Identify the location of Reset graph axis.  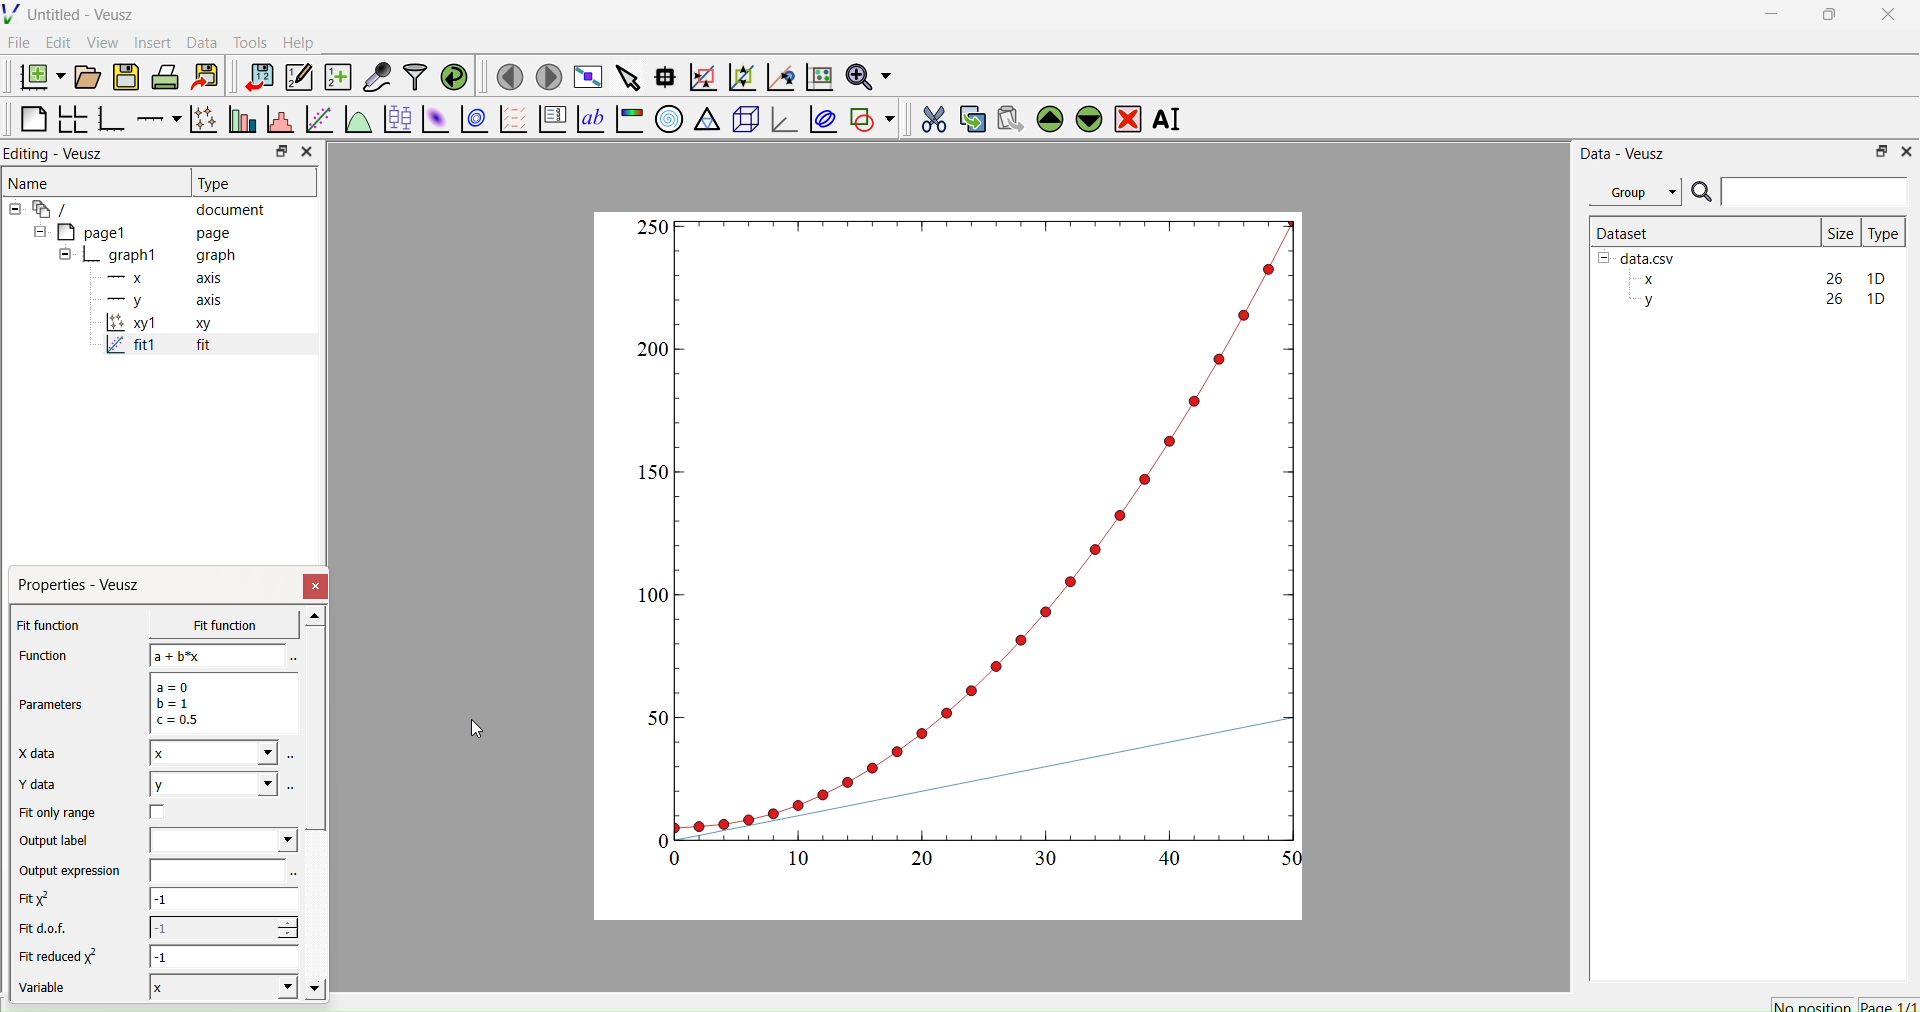
(817, 76).